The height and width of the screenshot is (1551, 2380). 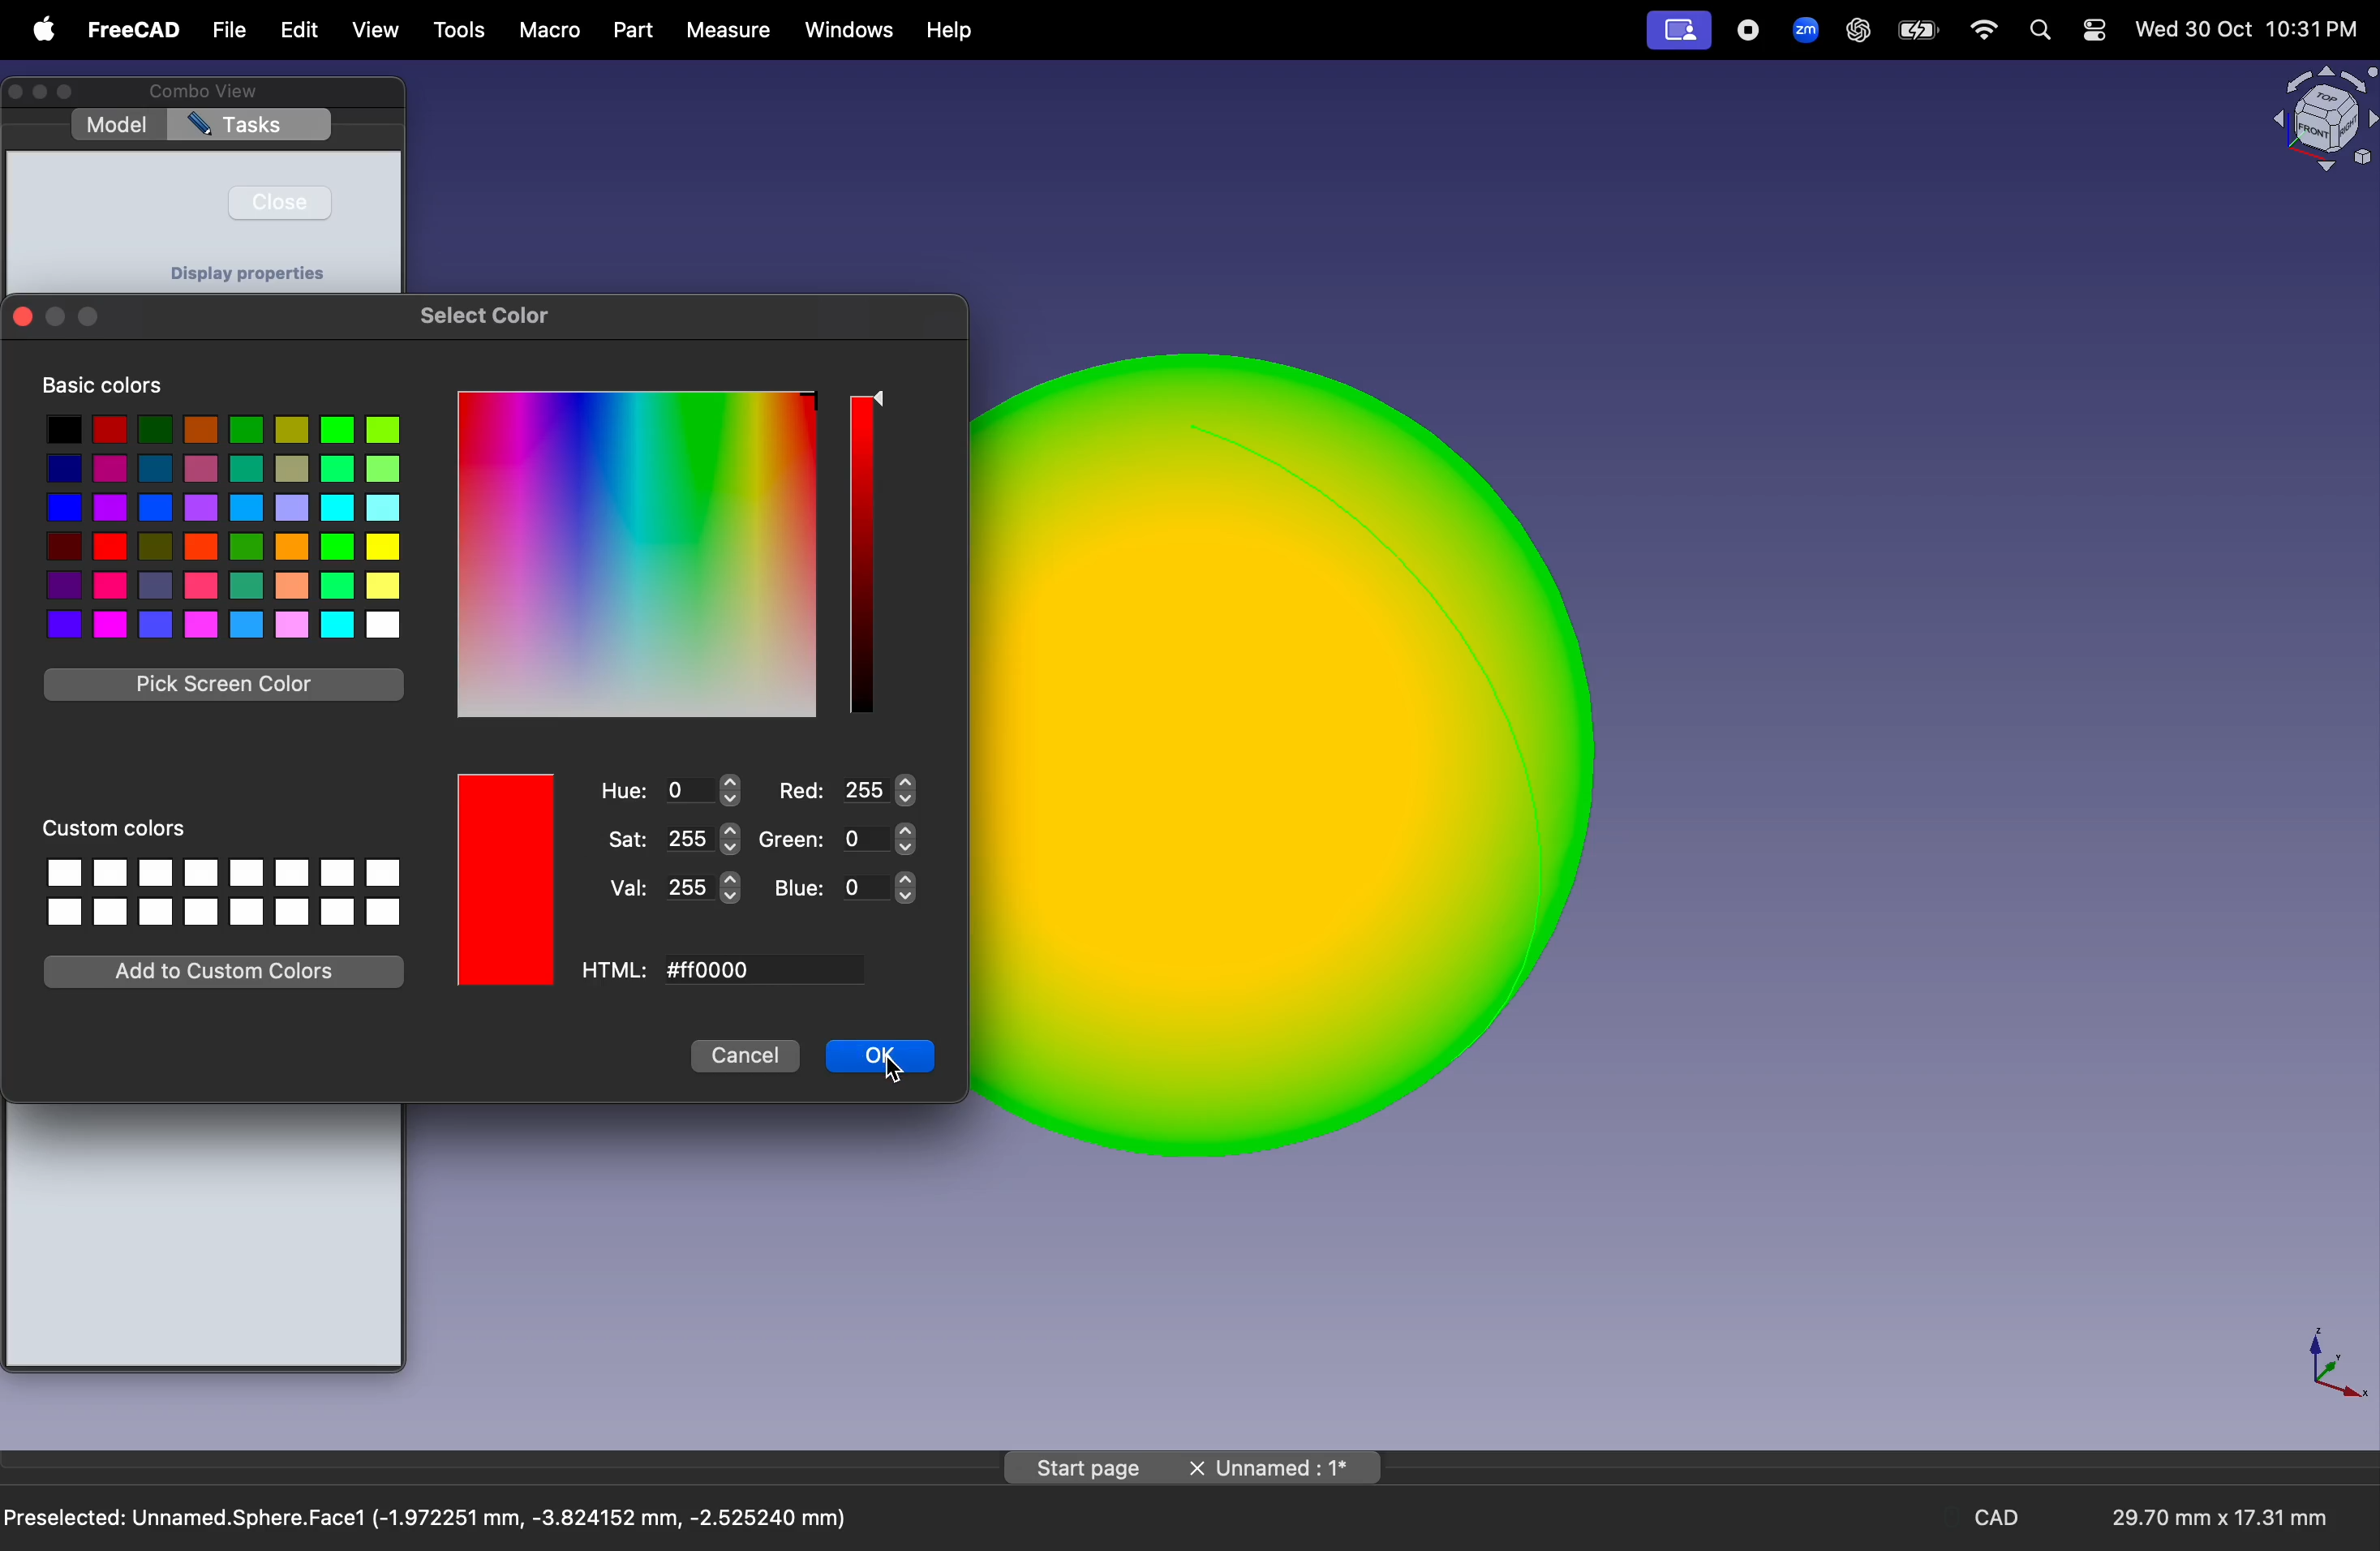 What do you see at coordinates (2244, 30) in the screenshot?
I see `Wed 30 Oct 10:31 PM` at bounding box center [2244, 30].